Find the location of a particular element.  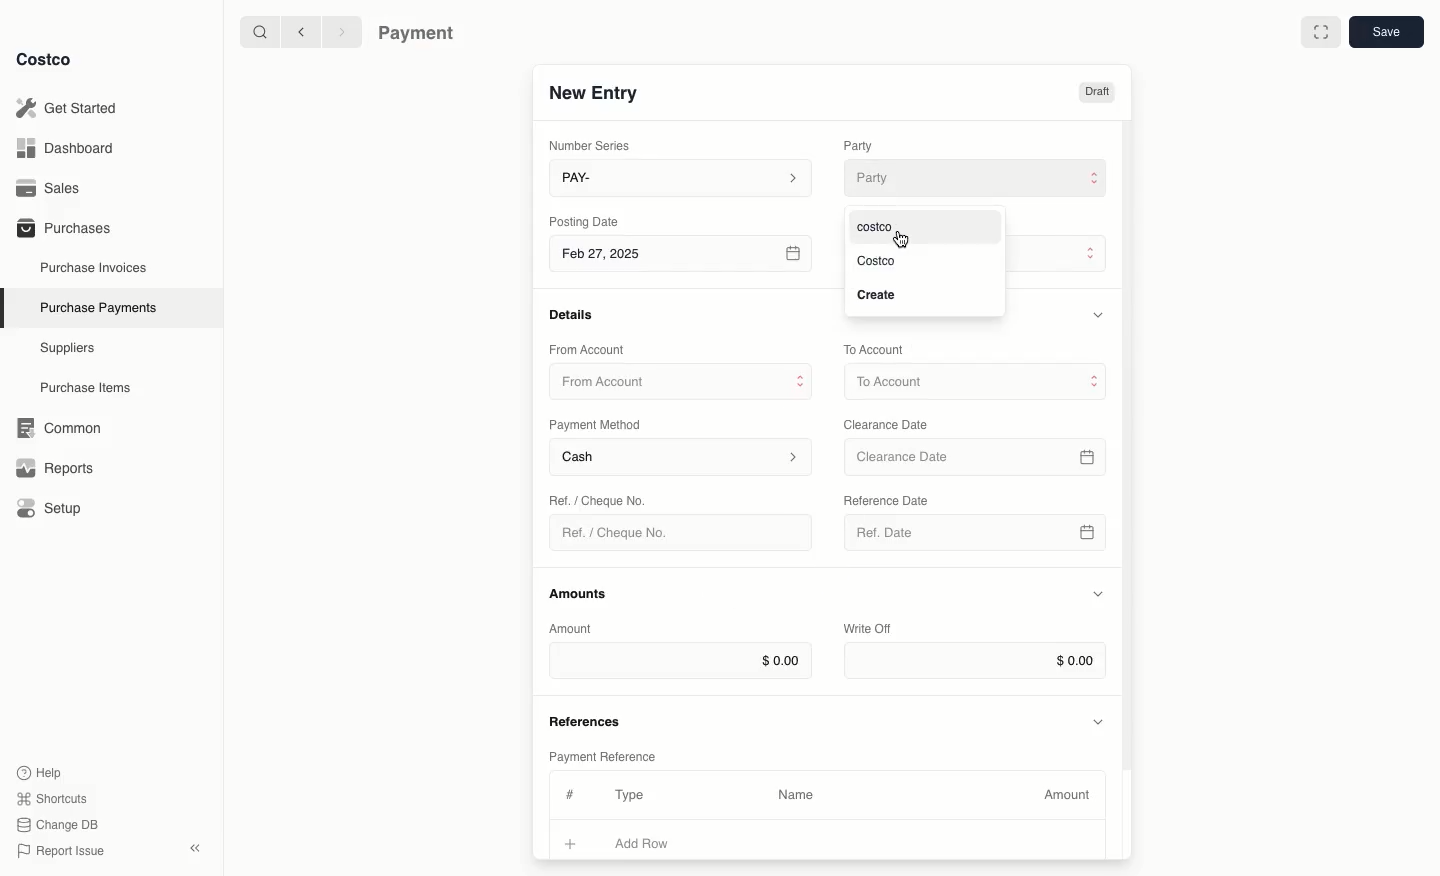

$0.00 is located at coordinates (680, 660).